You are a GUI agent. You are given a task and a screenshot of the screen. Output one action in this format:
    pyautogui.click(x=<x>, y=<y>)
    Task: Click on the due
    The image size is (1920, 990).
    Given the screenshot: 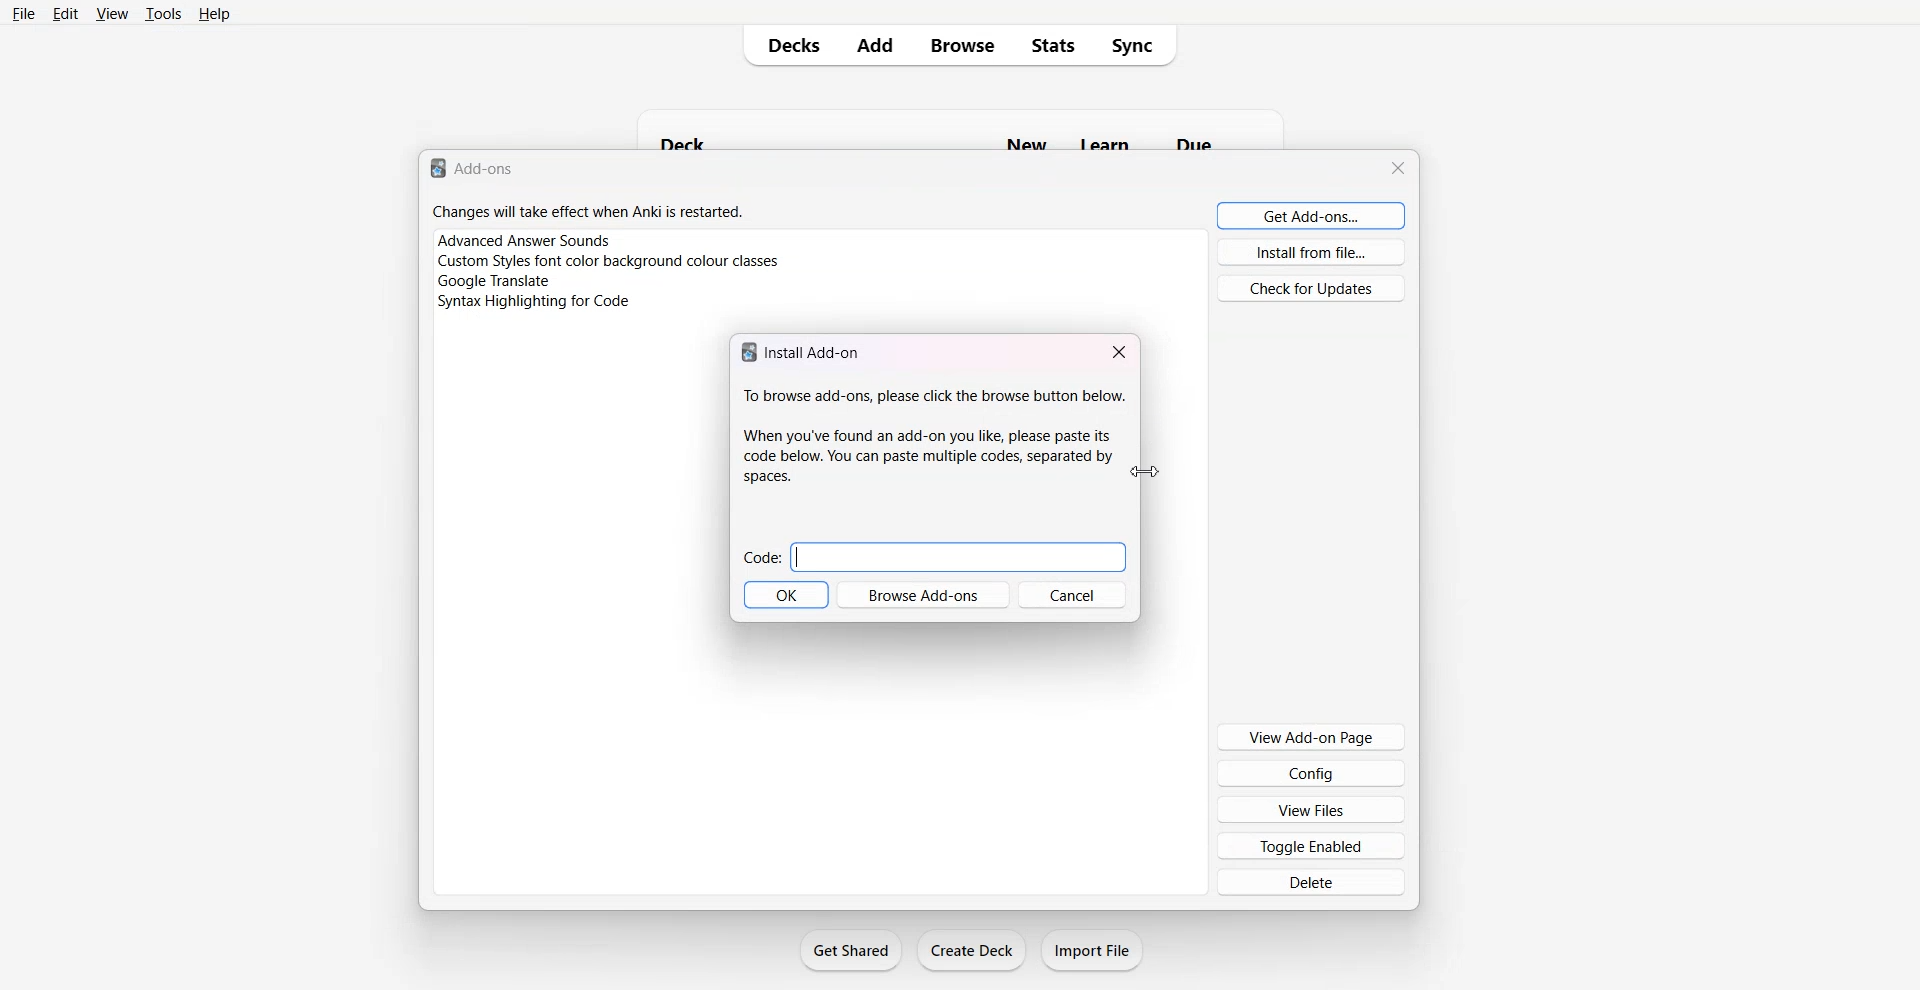 What is the action you would take?
    pyautogui.click(x=1194, y=143)
    